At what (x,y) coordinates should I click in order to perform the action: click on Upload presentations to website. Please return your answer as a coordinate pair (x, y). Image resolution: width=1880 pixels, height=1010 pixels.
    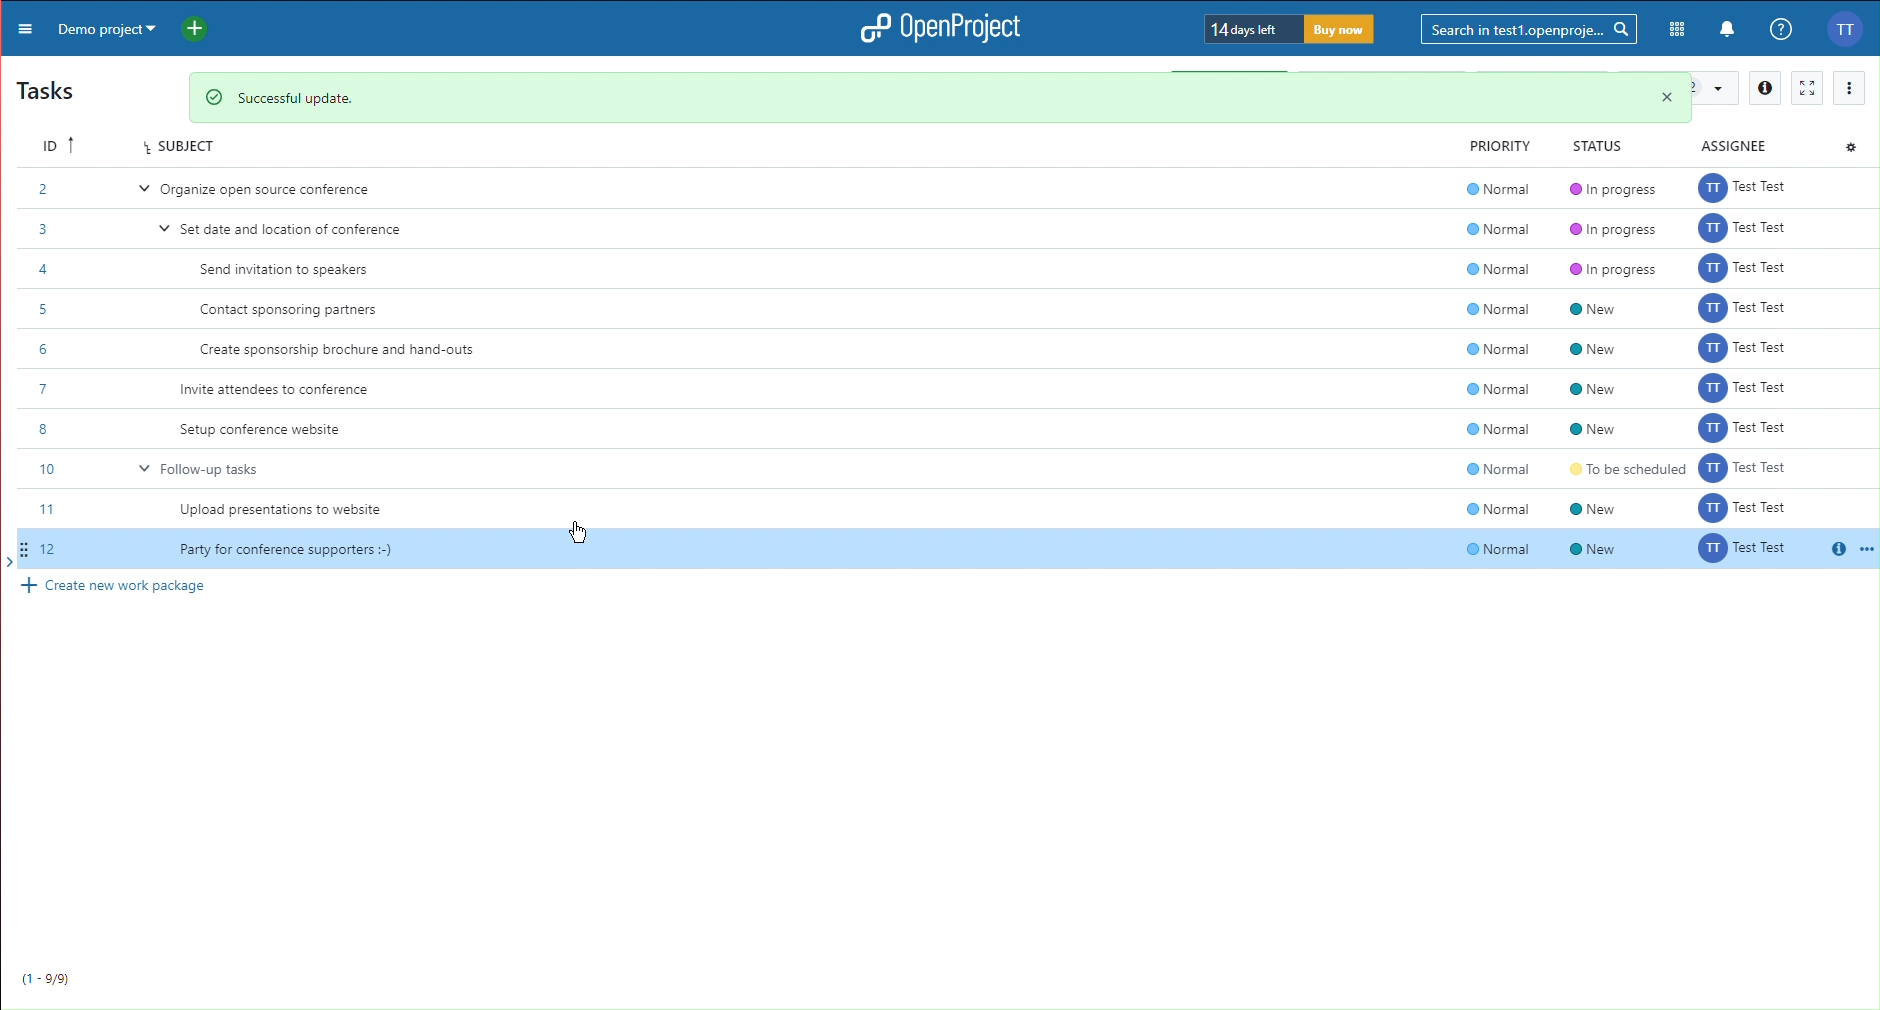
    Looking at the image, I should click on (286, 512).